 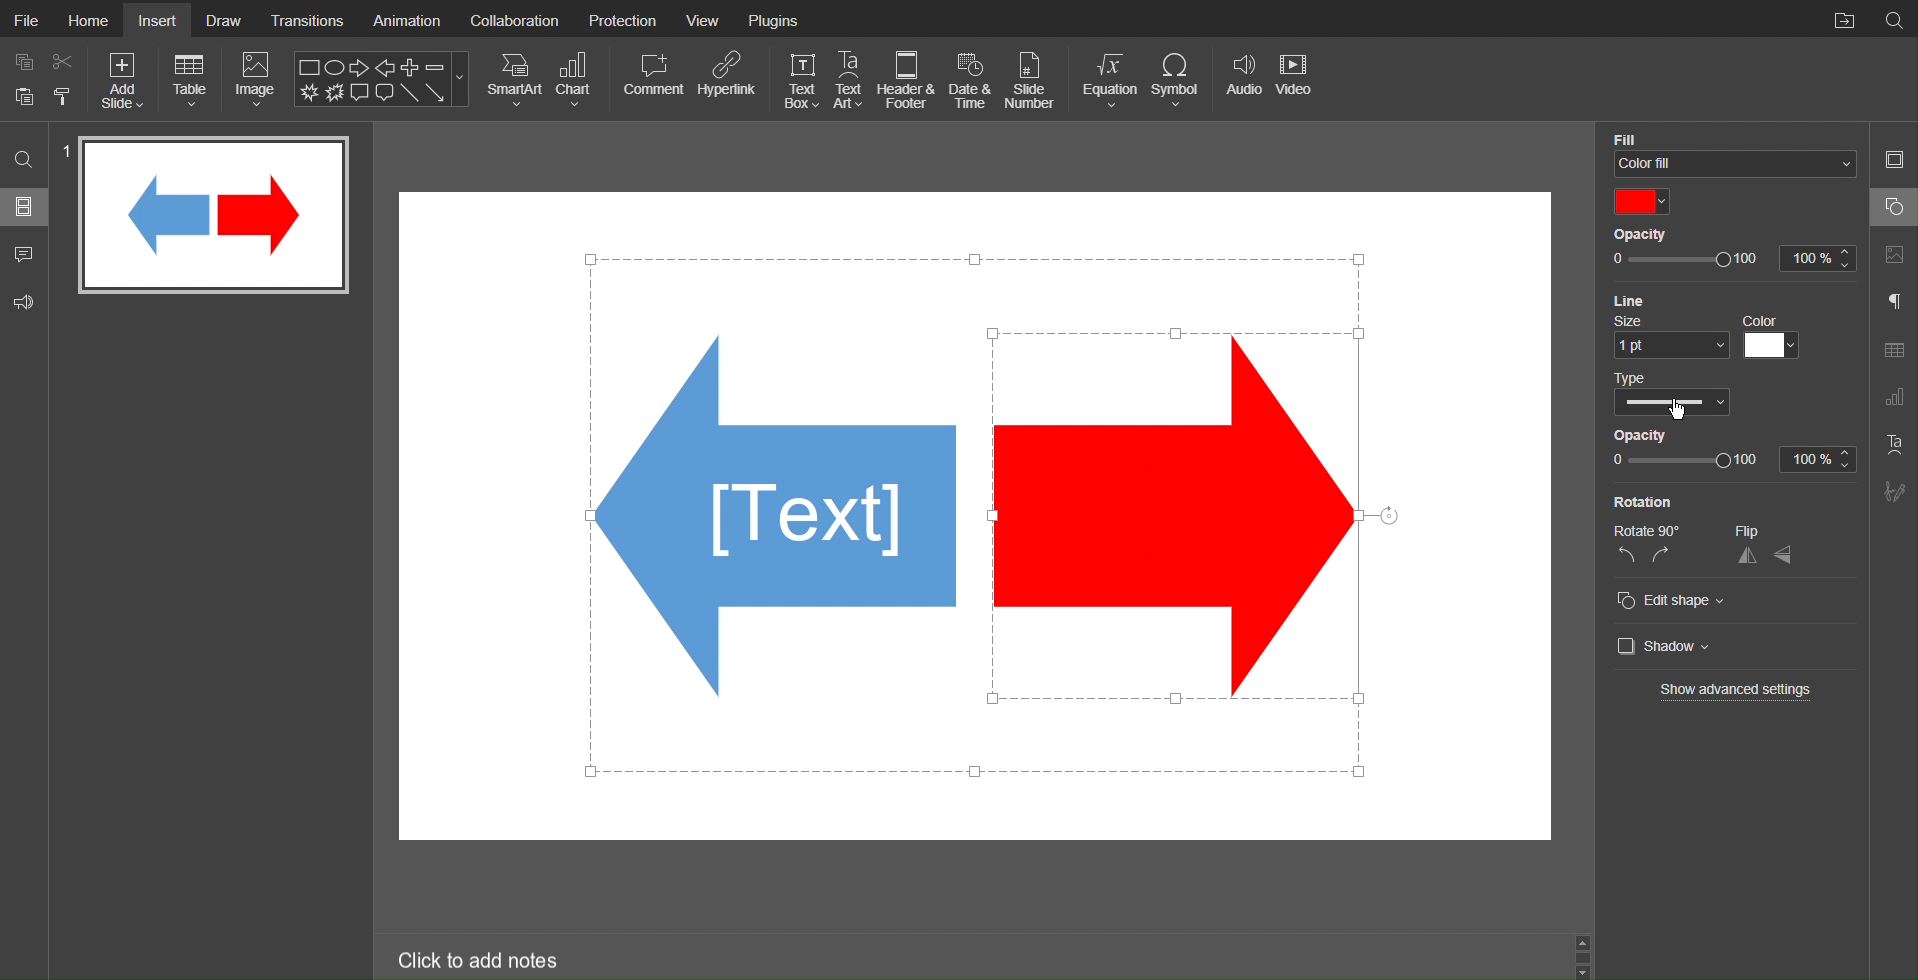 I want to click on slide number, so click(x=64, y=154).